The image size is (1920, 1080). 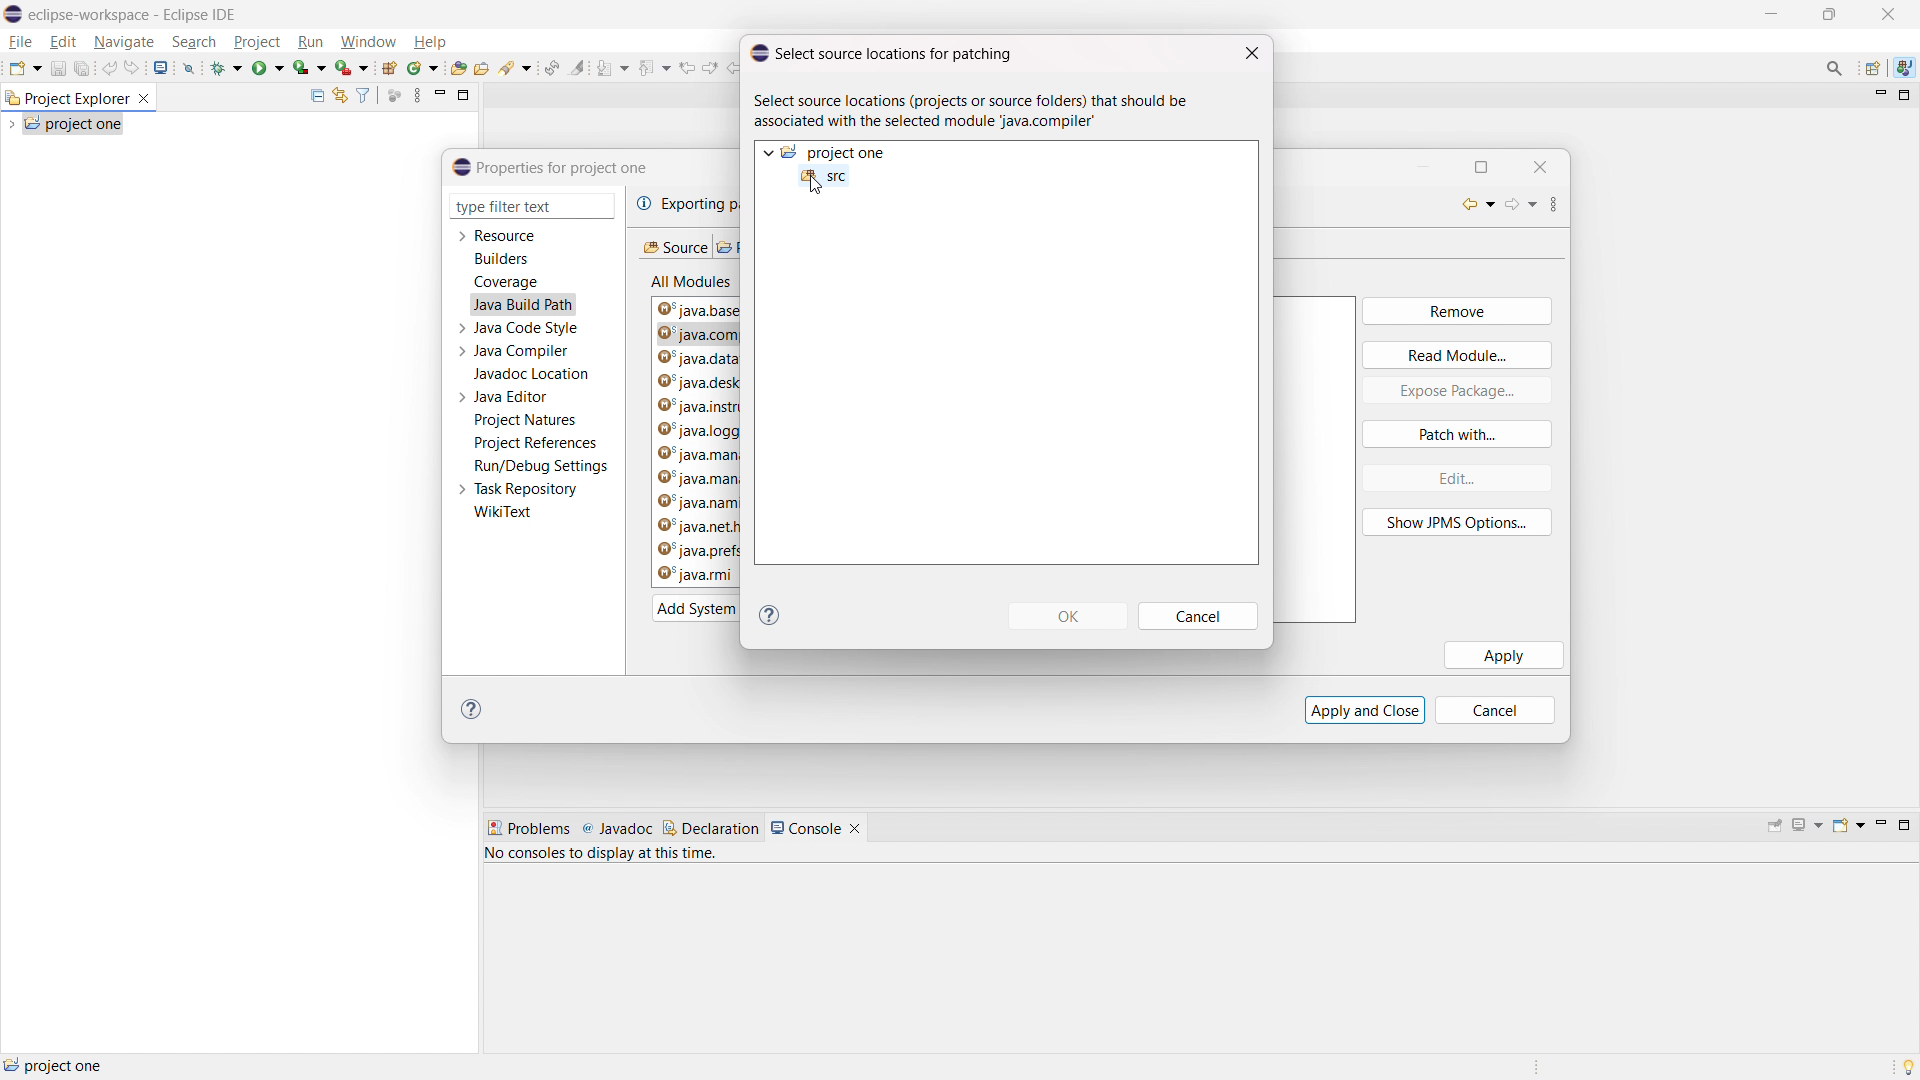 I want to click on maximize, so click(x=1905, y=96).